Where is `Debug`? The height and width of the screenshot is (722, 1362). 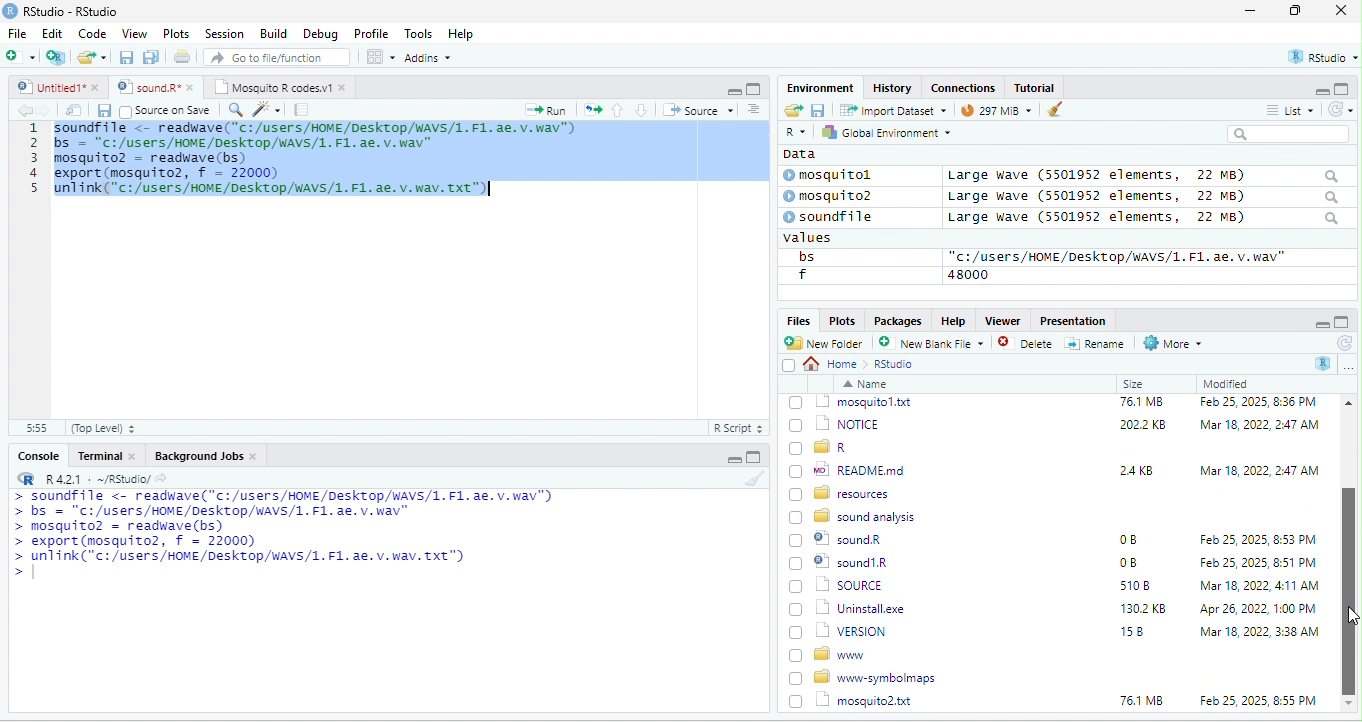 Debug is located at coordinates (320, 33).